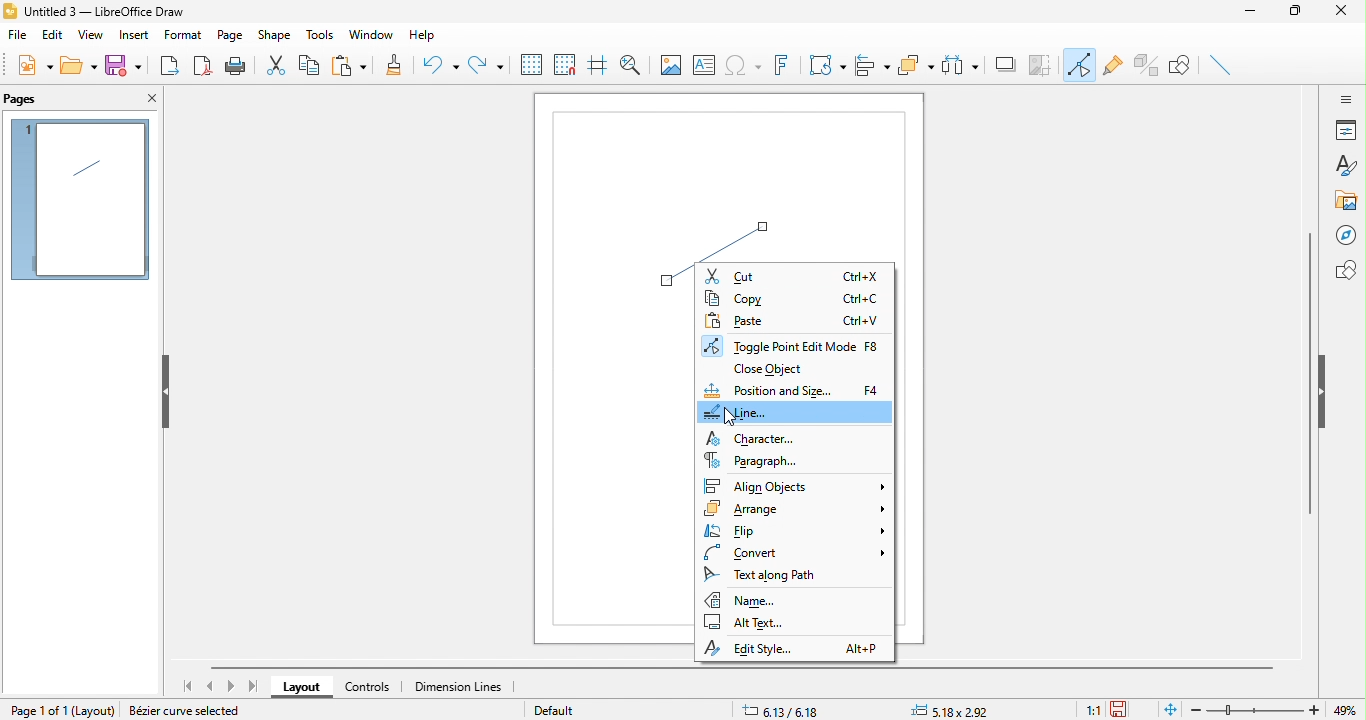 This screenshot has height=720, width=1366. Describe the element at coordinates (1187, 67) in the screenshot. I see `show the draw function` at that location.